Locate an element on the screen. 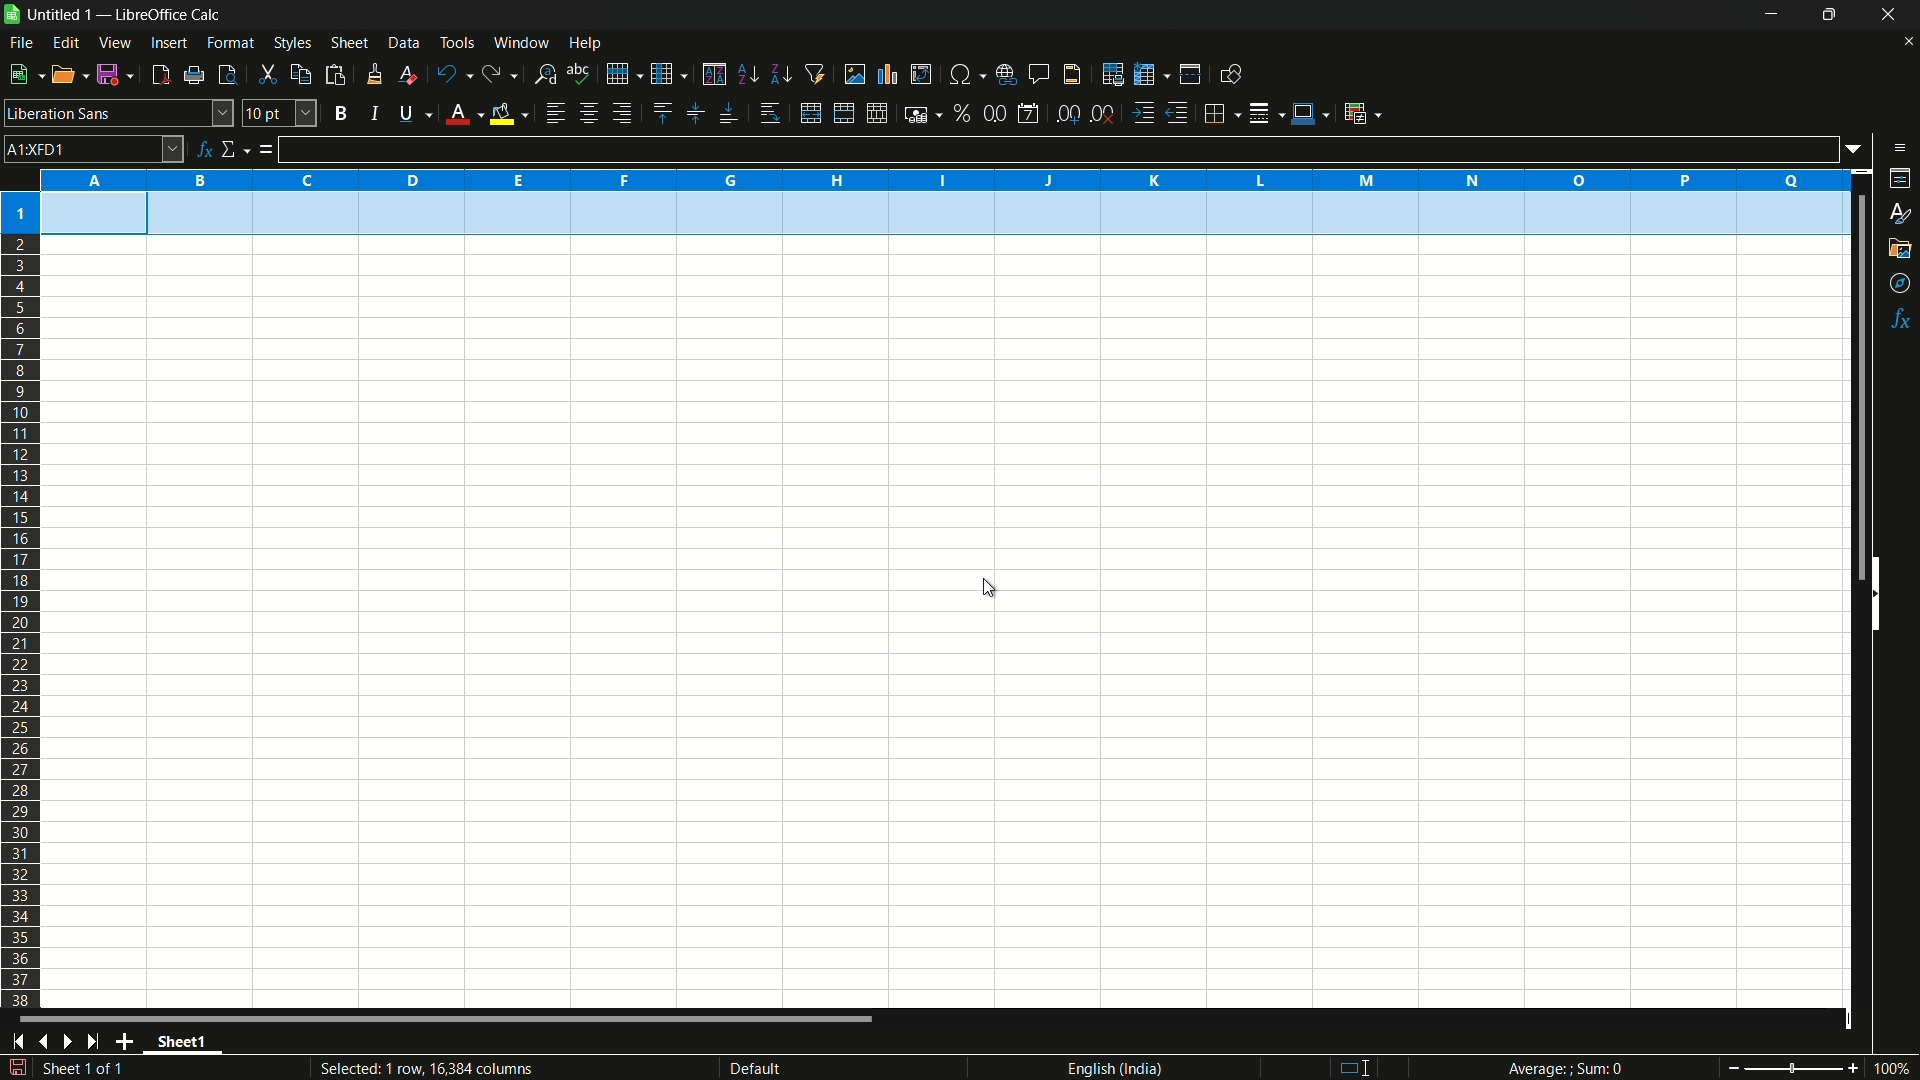 Image resolution: width=1920 pixels, height=1080 pixels. clear direct formatting is located at coordinates (405, 74).